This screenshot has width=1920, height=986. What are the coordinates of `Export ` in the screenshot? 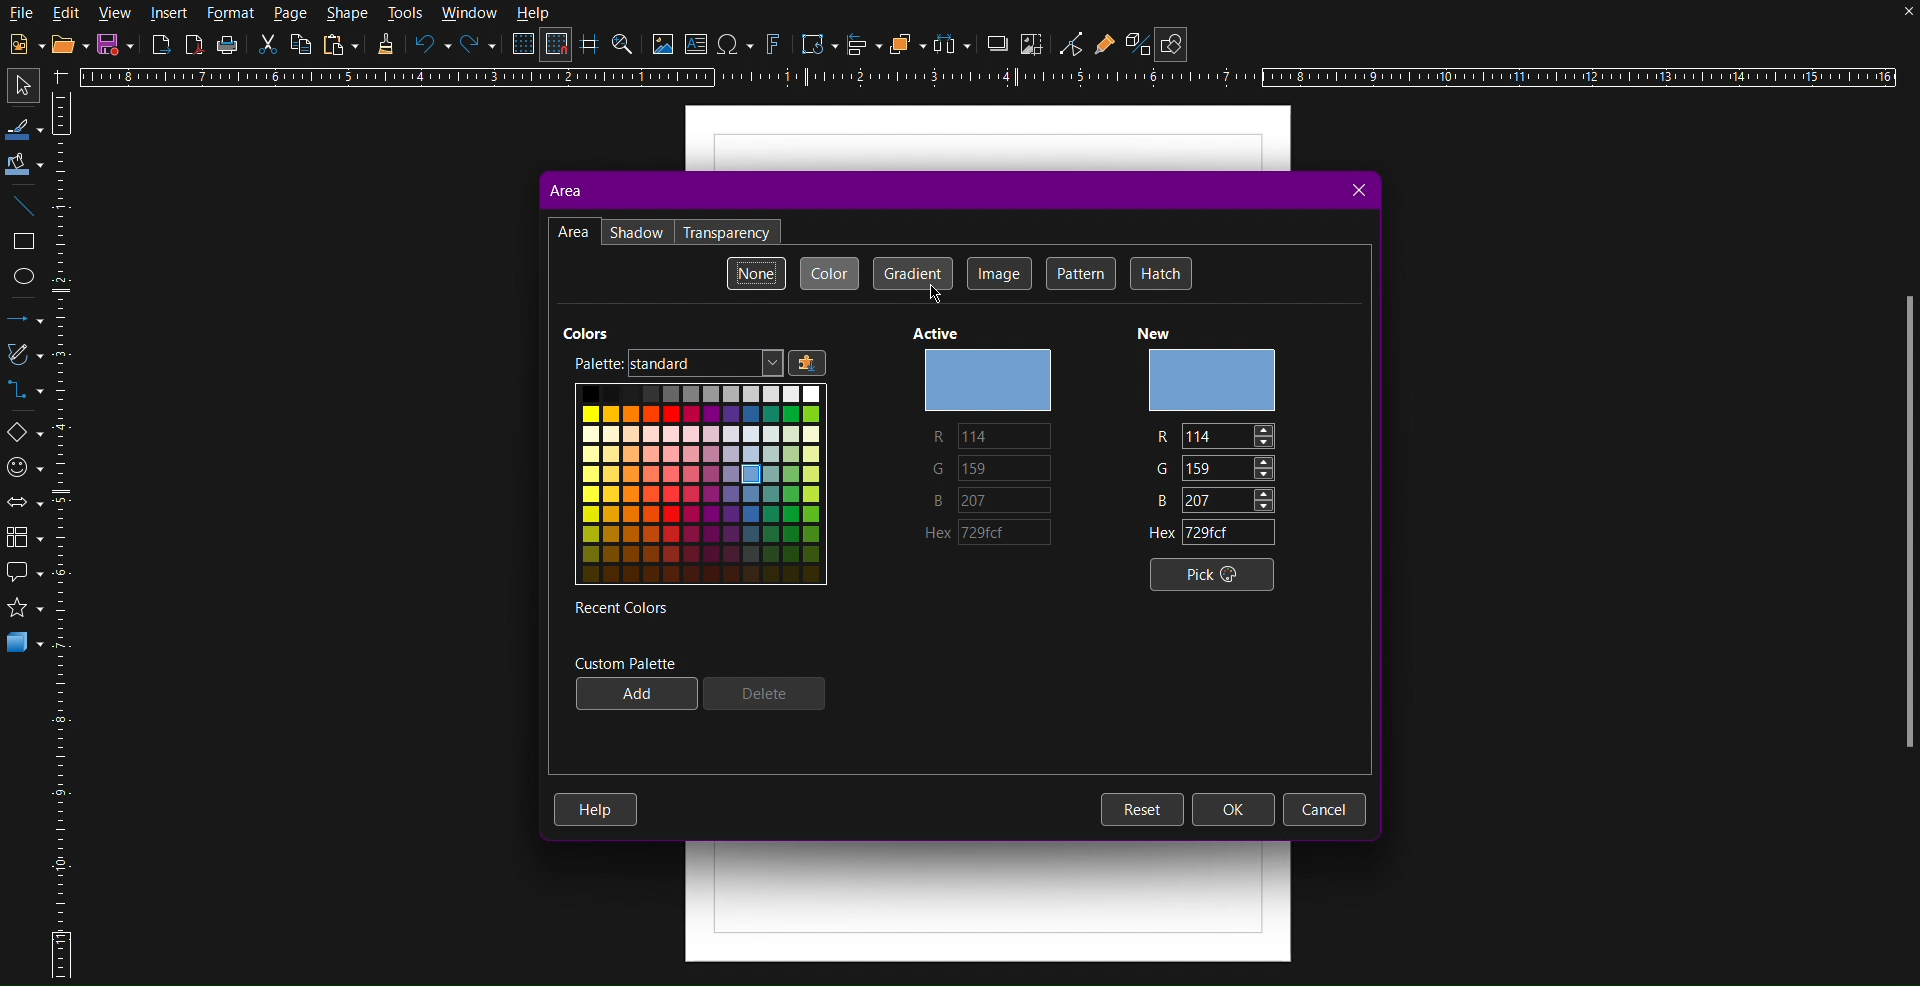 It's located at (160, 47).